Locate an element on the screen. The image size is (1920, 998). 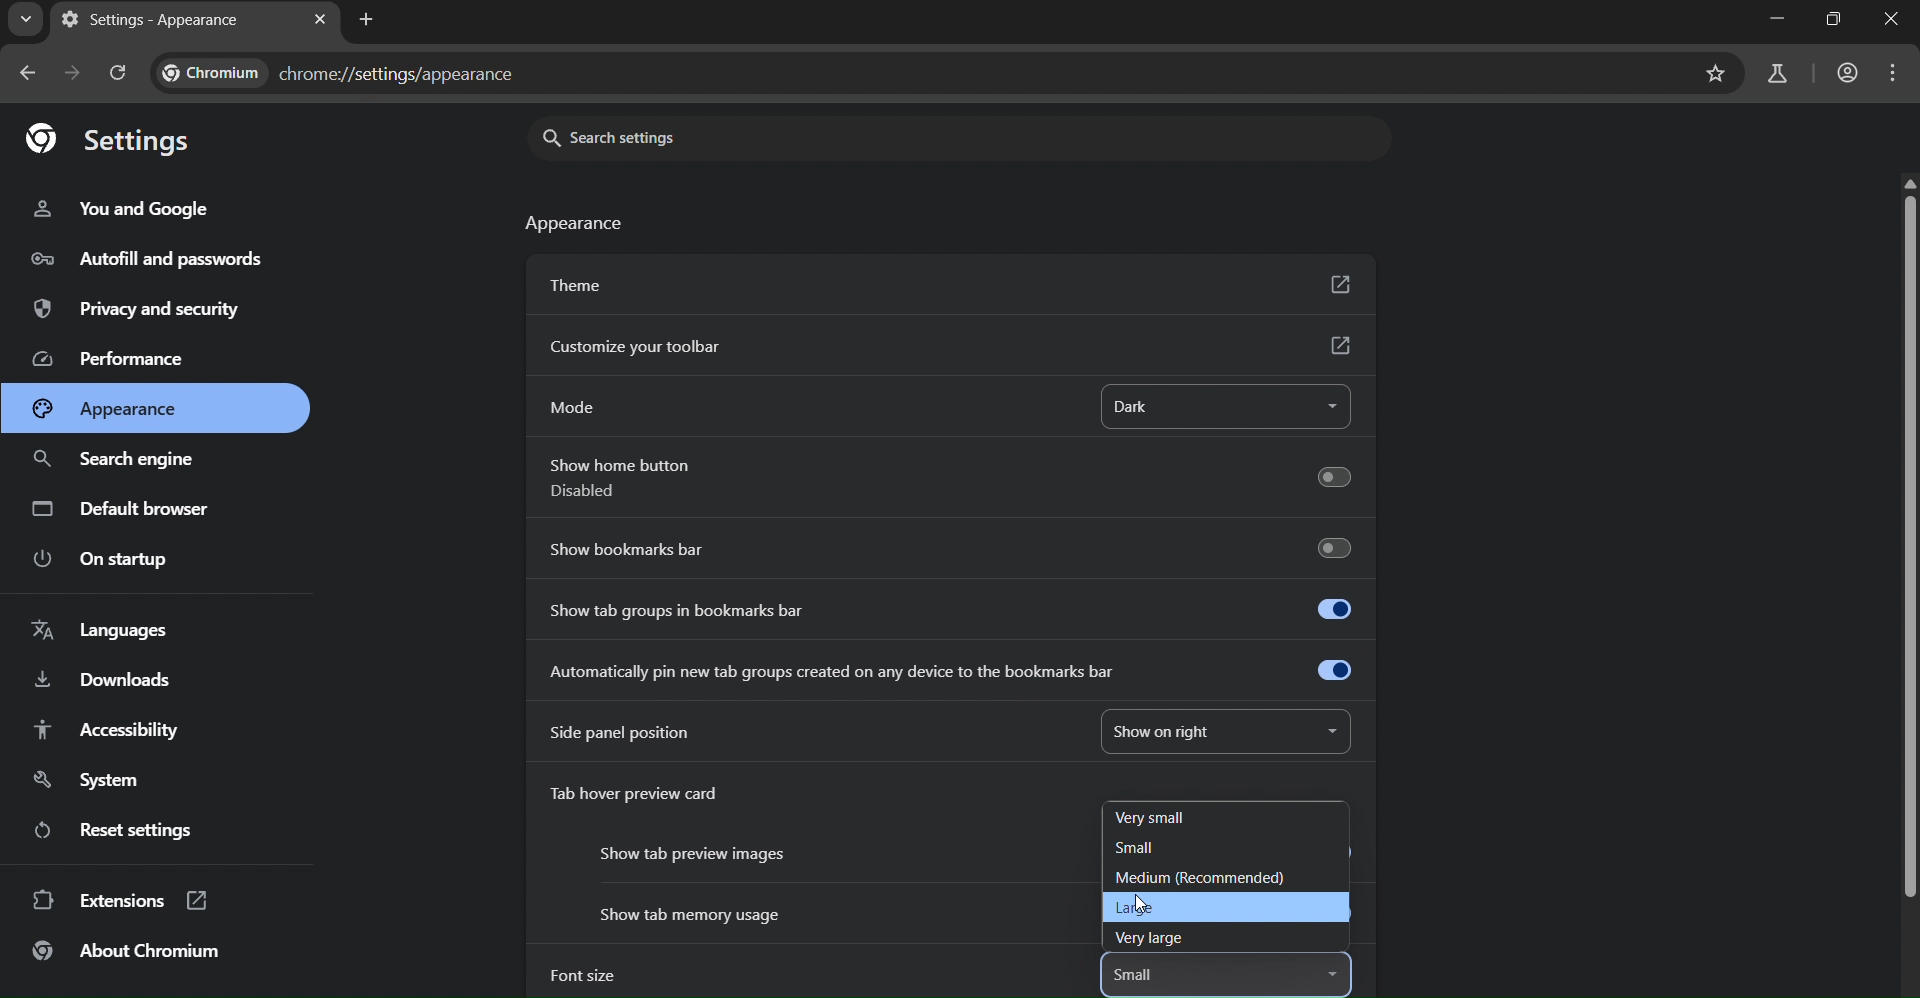
tab hover preview card is located at coordinates (650, 797).